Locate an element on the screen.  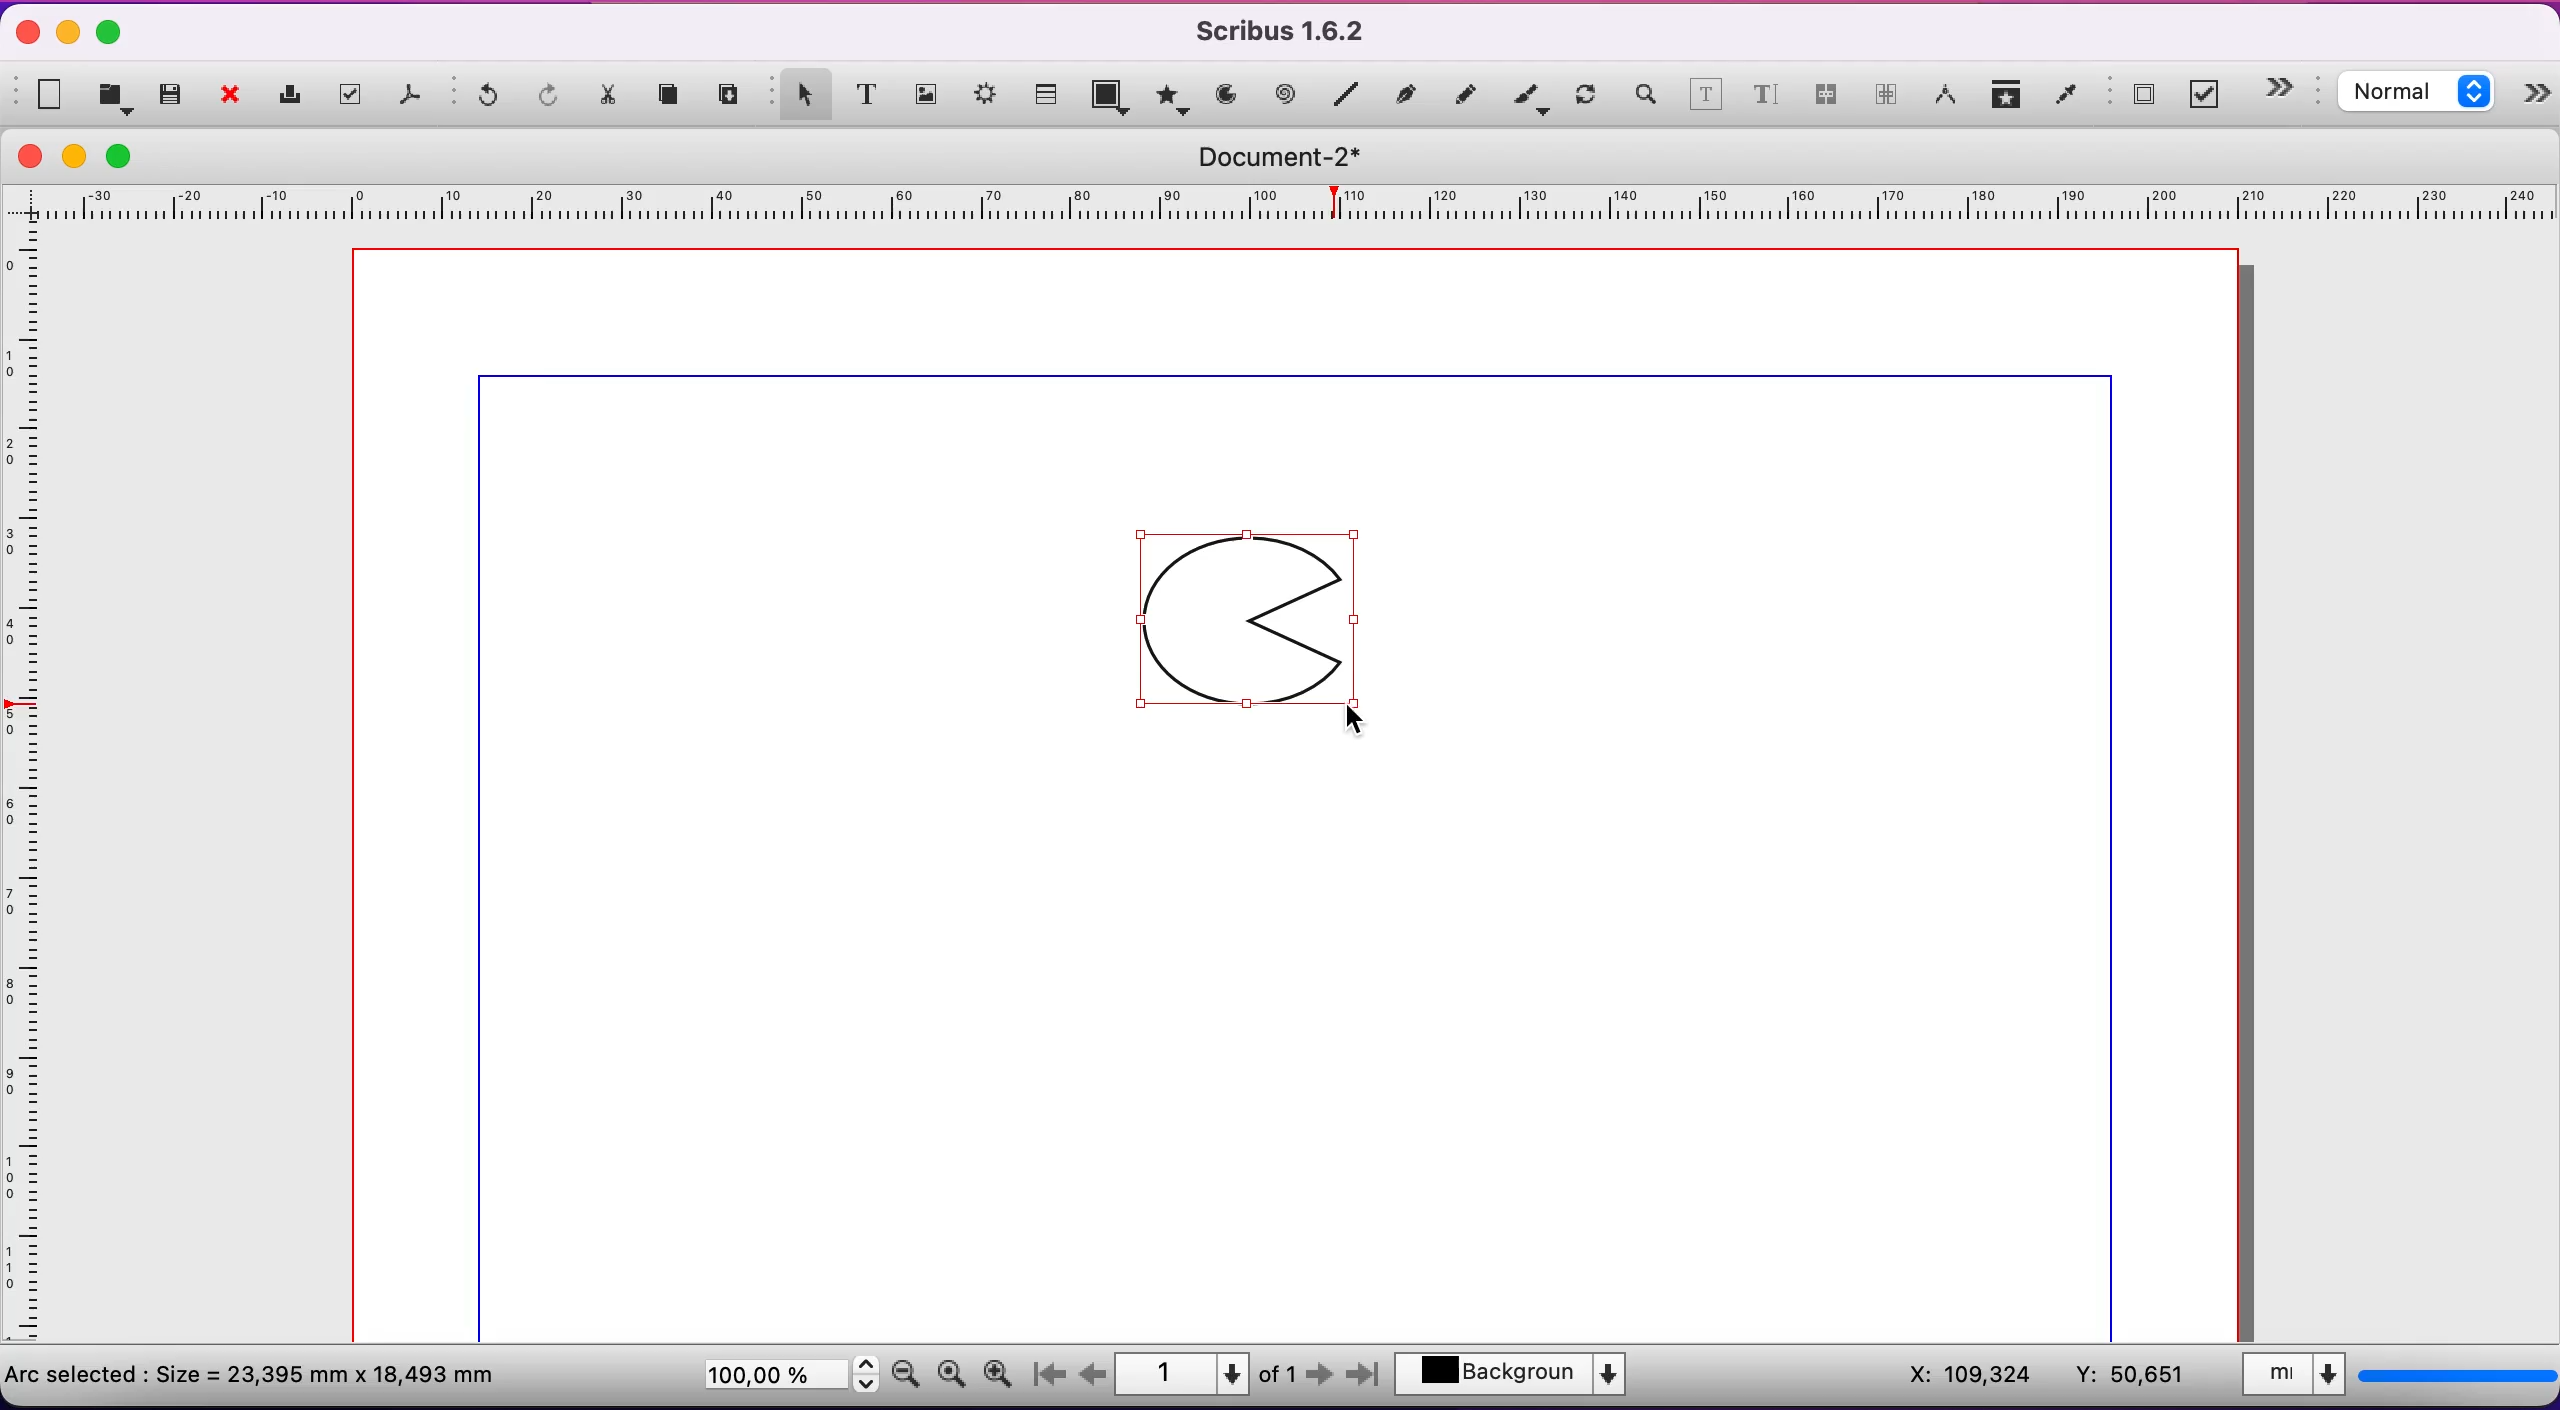
eye dropper is located at coordinates (2067, 97).